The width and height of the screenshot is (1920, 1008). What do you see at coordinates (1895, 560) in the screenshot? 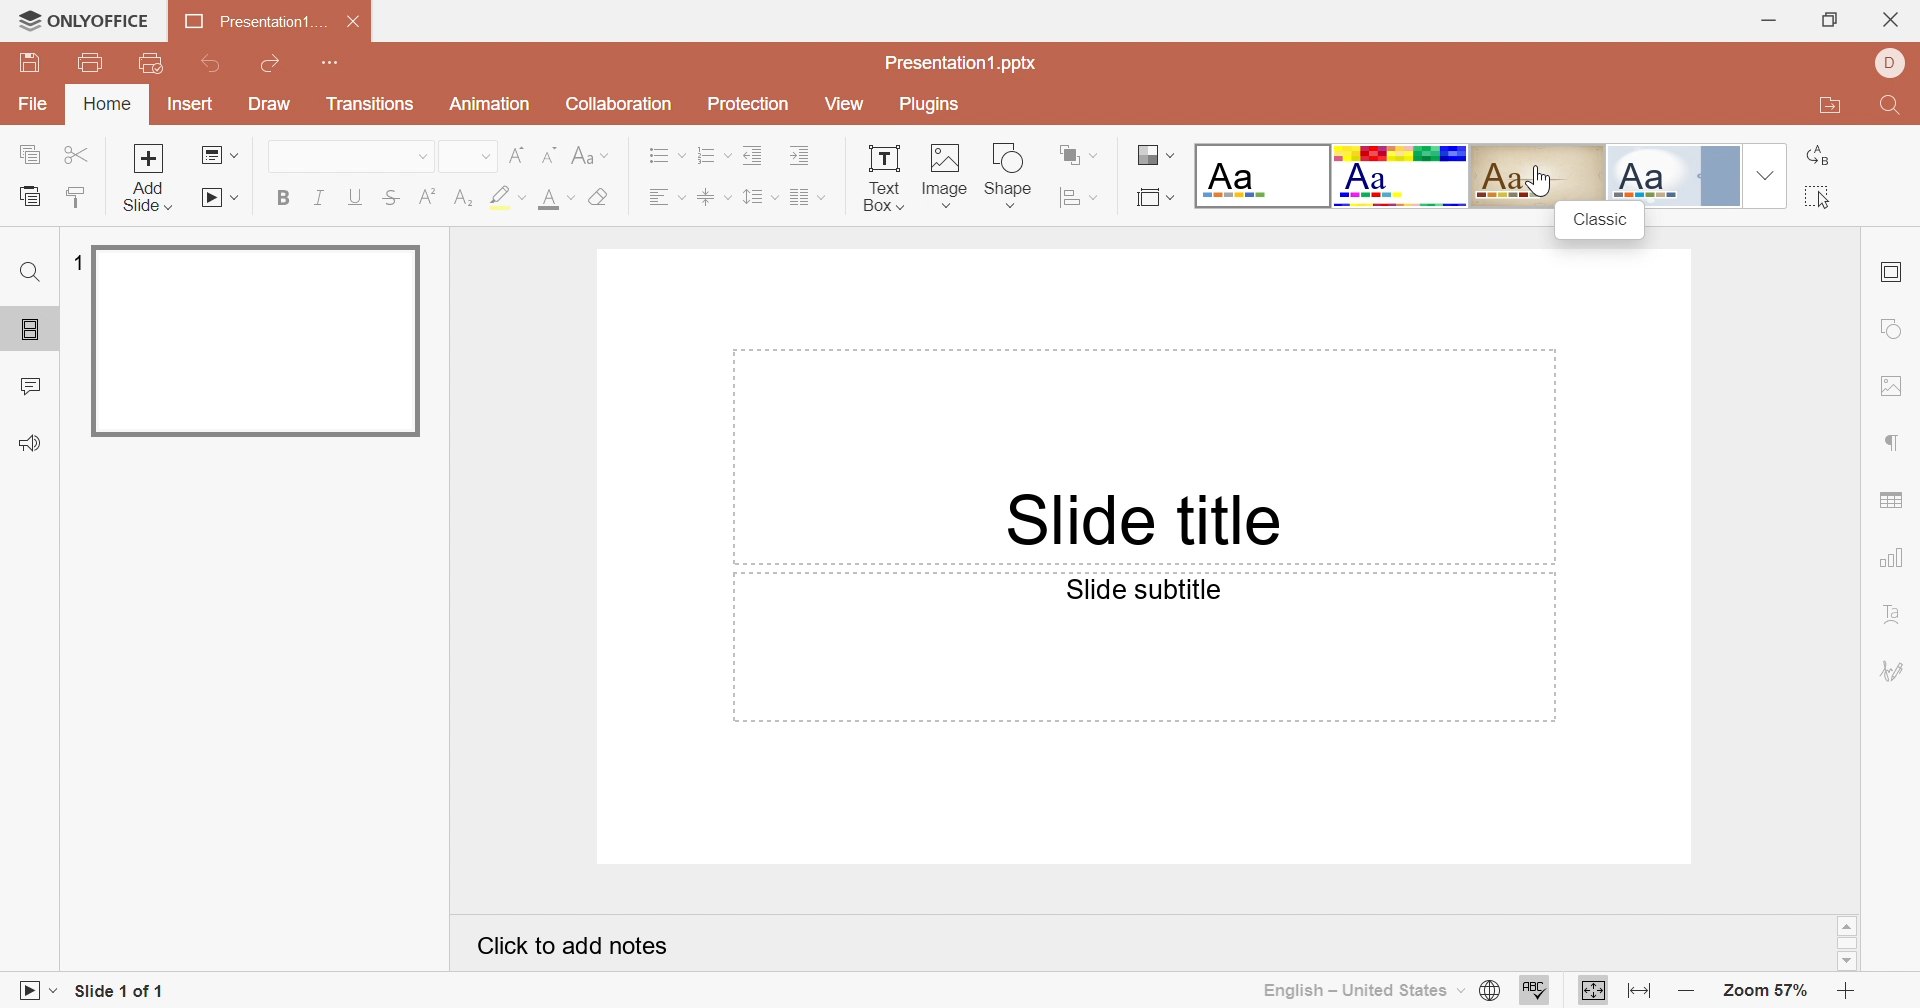
I see `Chart settings` at bounding box center [1895, 560].